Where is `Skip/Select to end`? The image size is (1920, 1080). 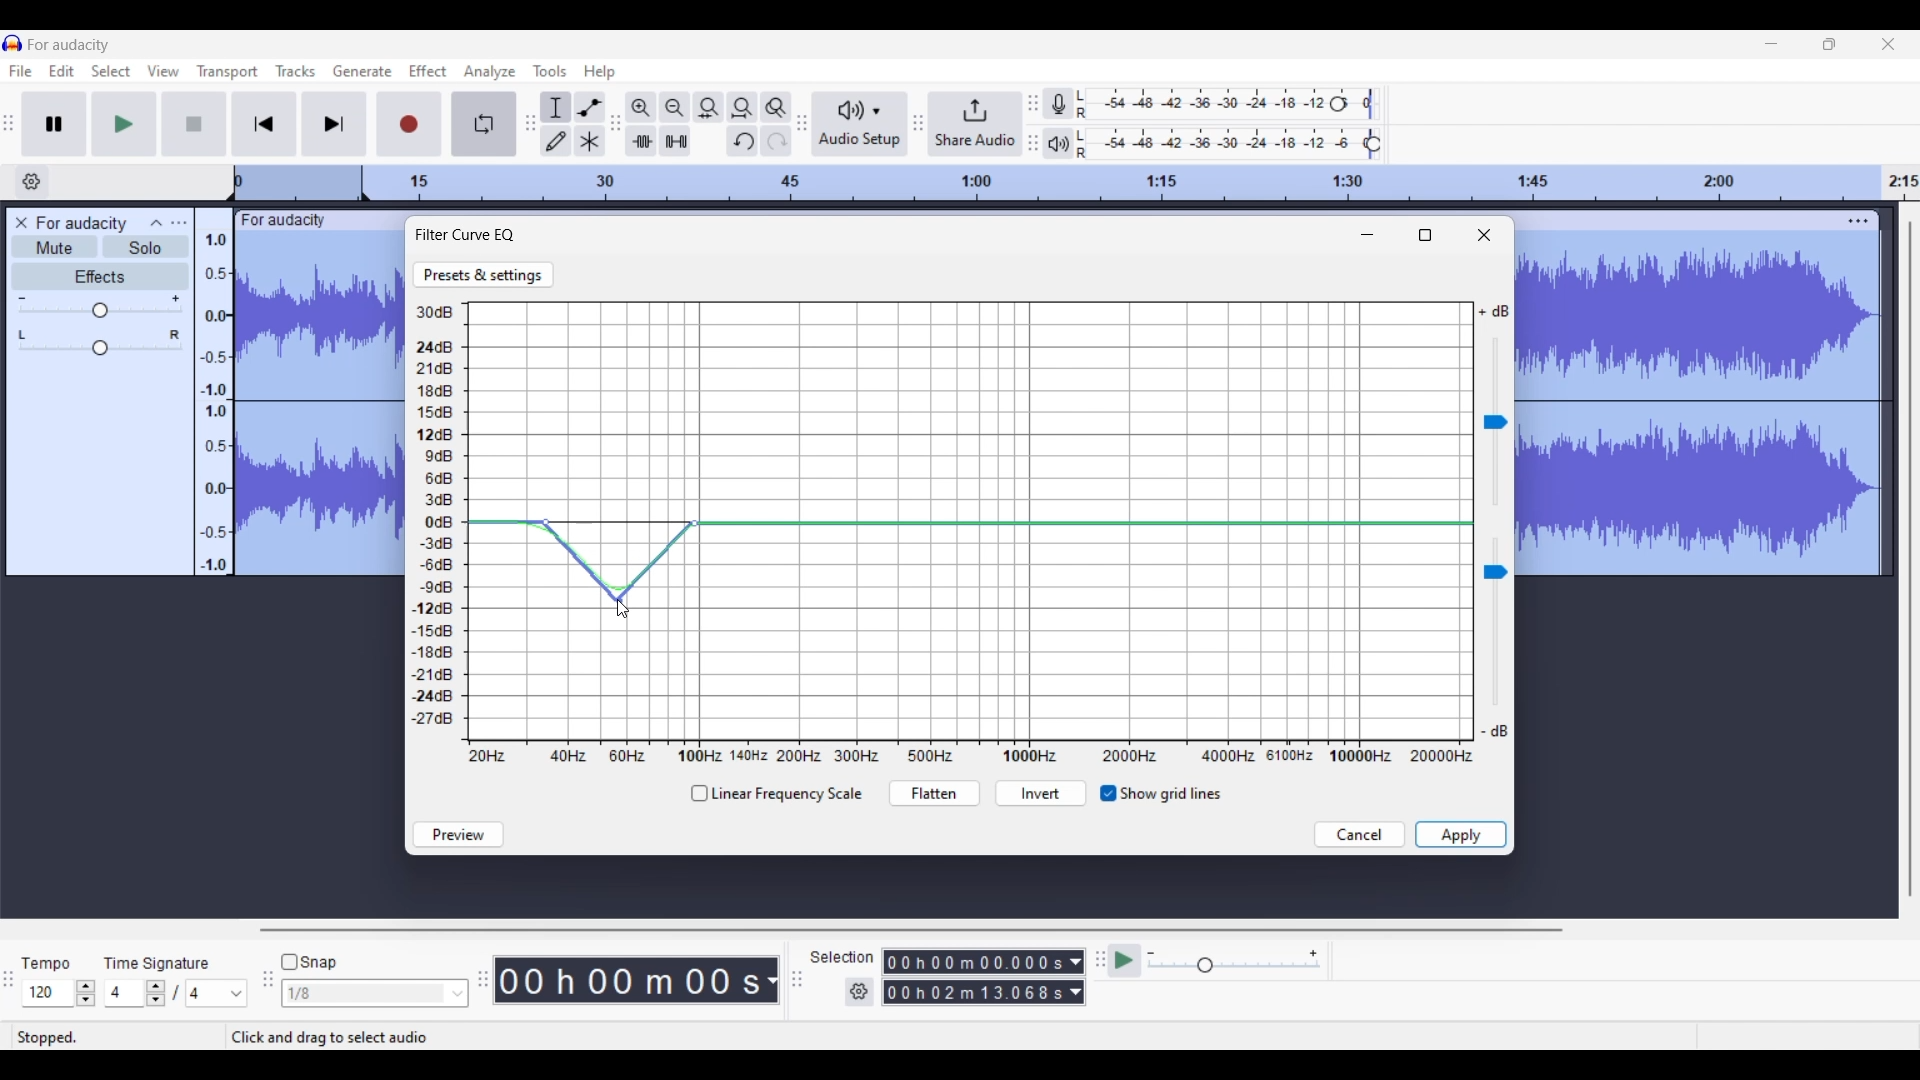 Skip/Select to end is located at coordinates (335, 124).